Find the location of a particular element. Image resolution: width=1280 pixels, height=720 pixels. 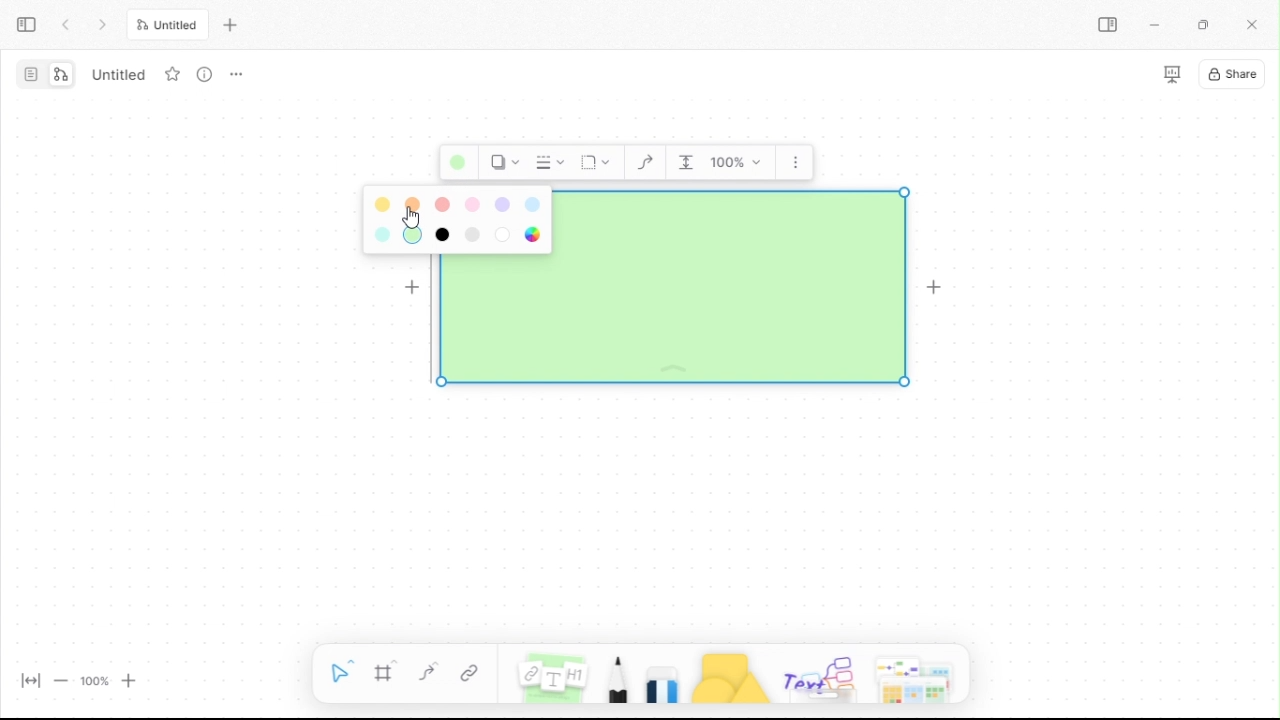

link is located at coordinates (471, 675).